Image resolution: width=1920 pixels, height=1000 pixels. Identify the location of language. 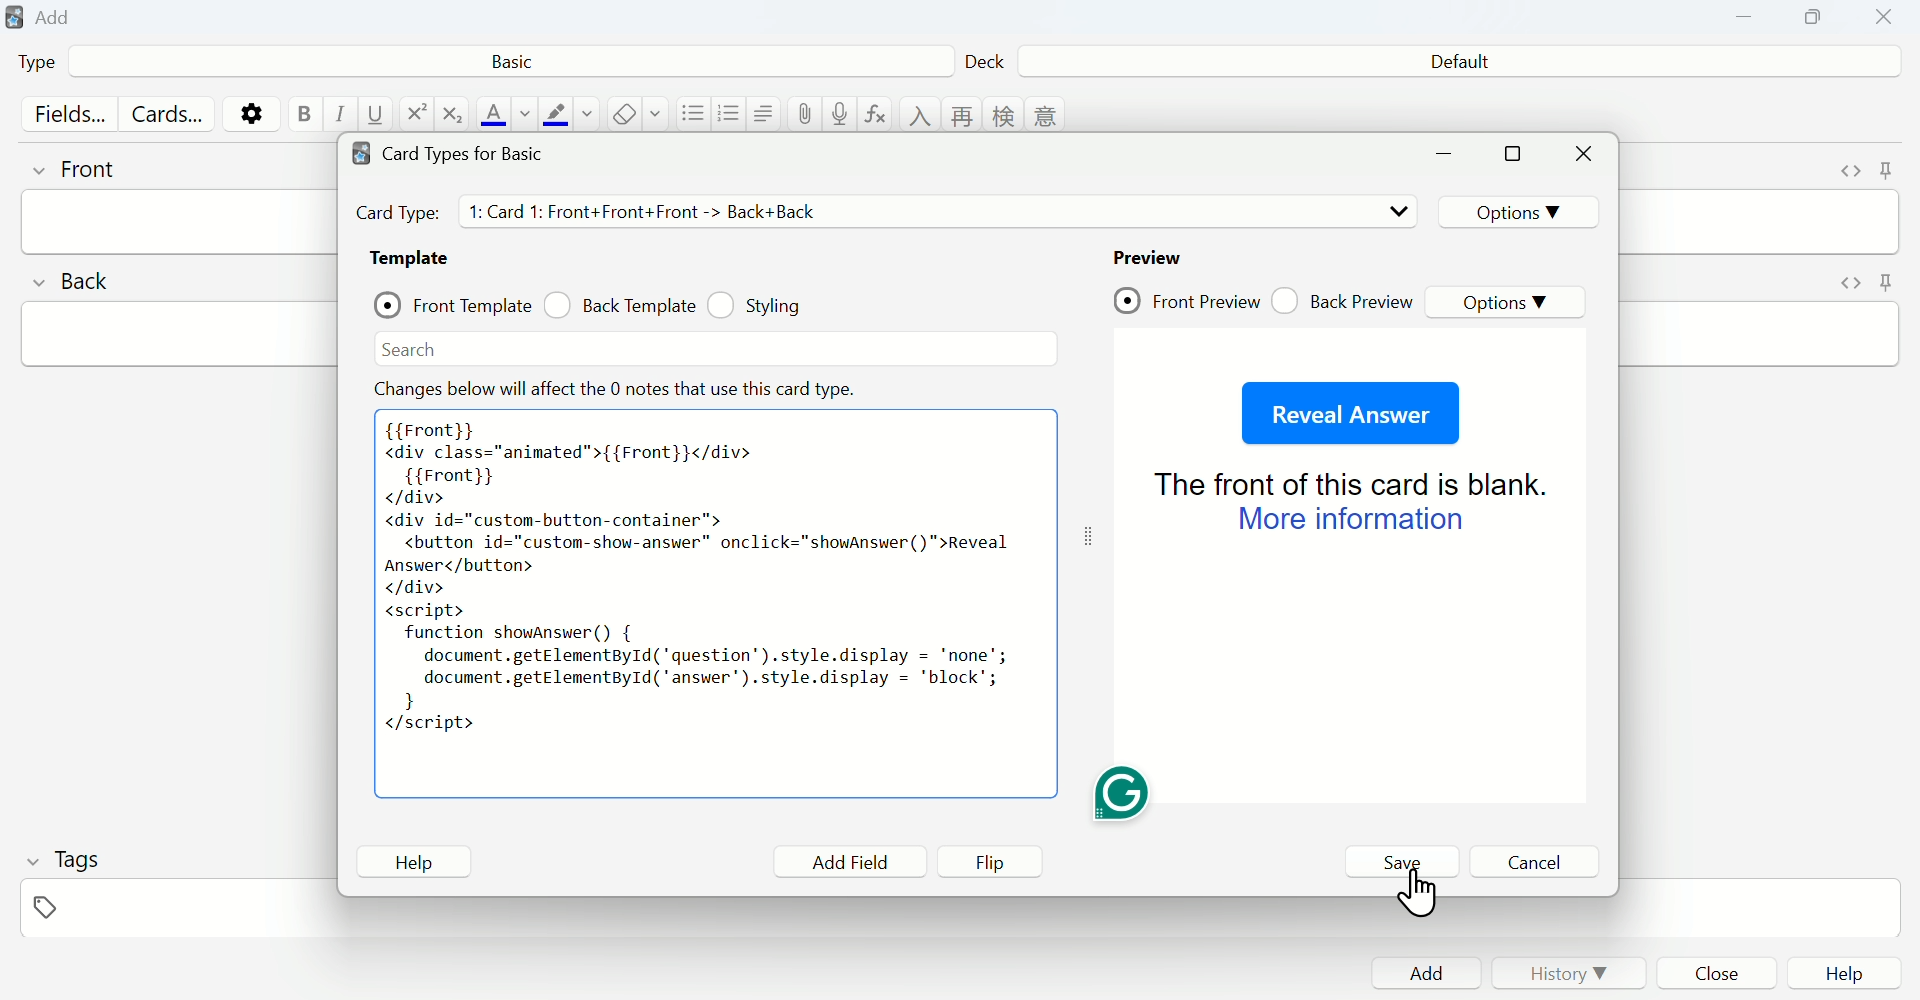
(1004, 114).